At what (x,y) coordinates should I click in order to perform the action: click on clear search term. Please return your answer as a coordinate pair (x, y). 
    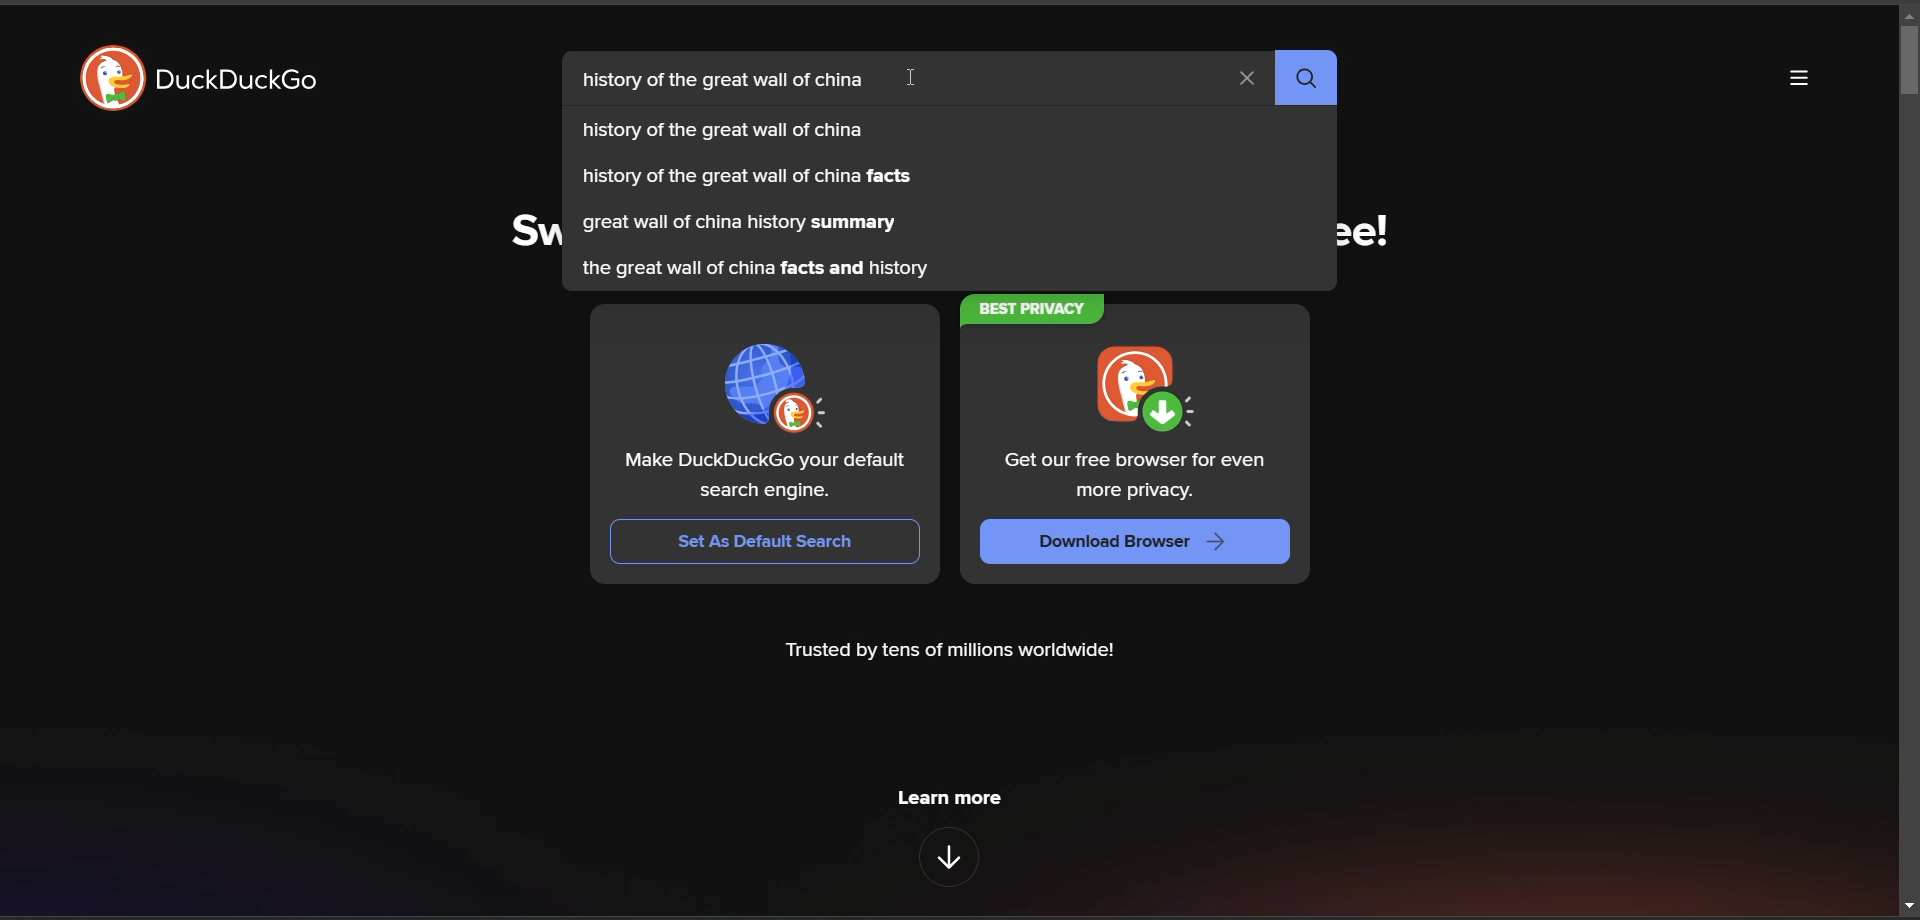
    Looking at the image, I should click on (1245, 79).